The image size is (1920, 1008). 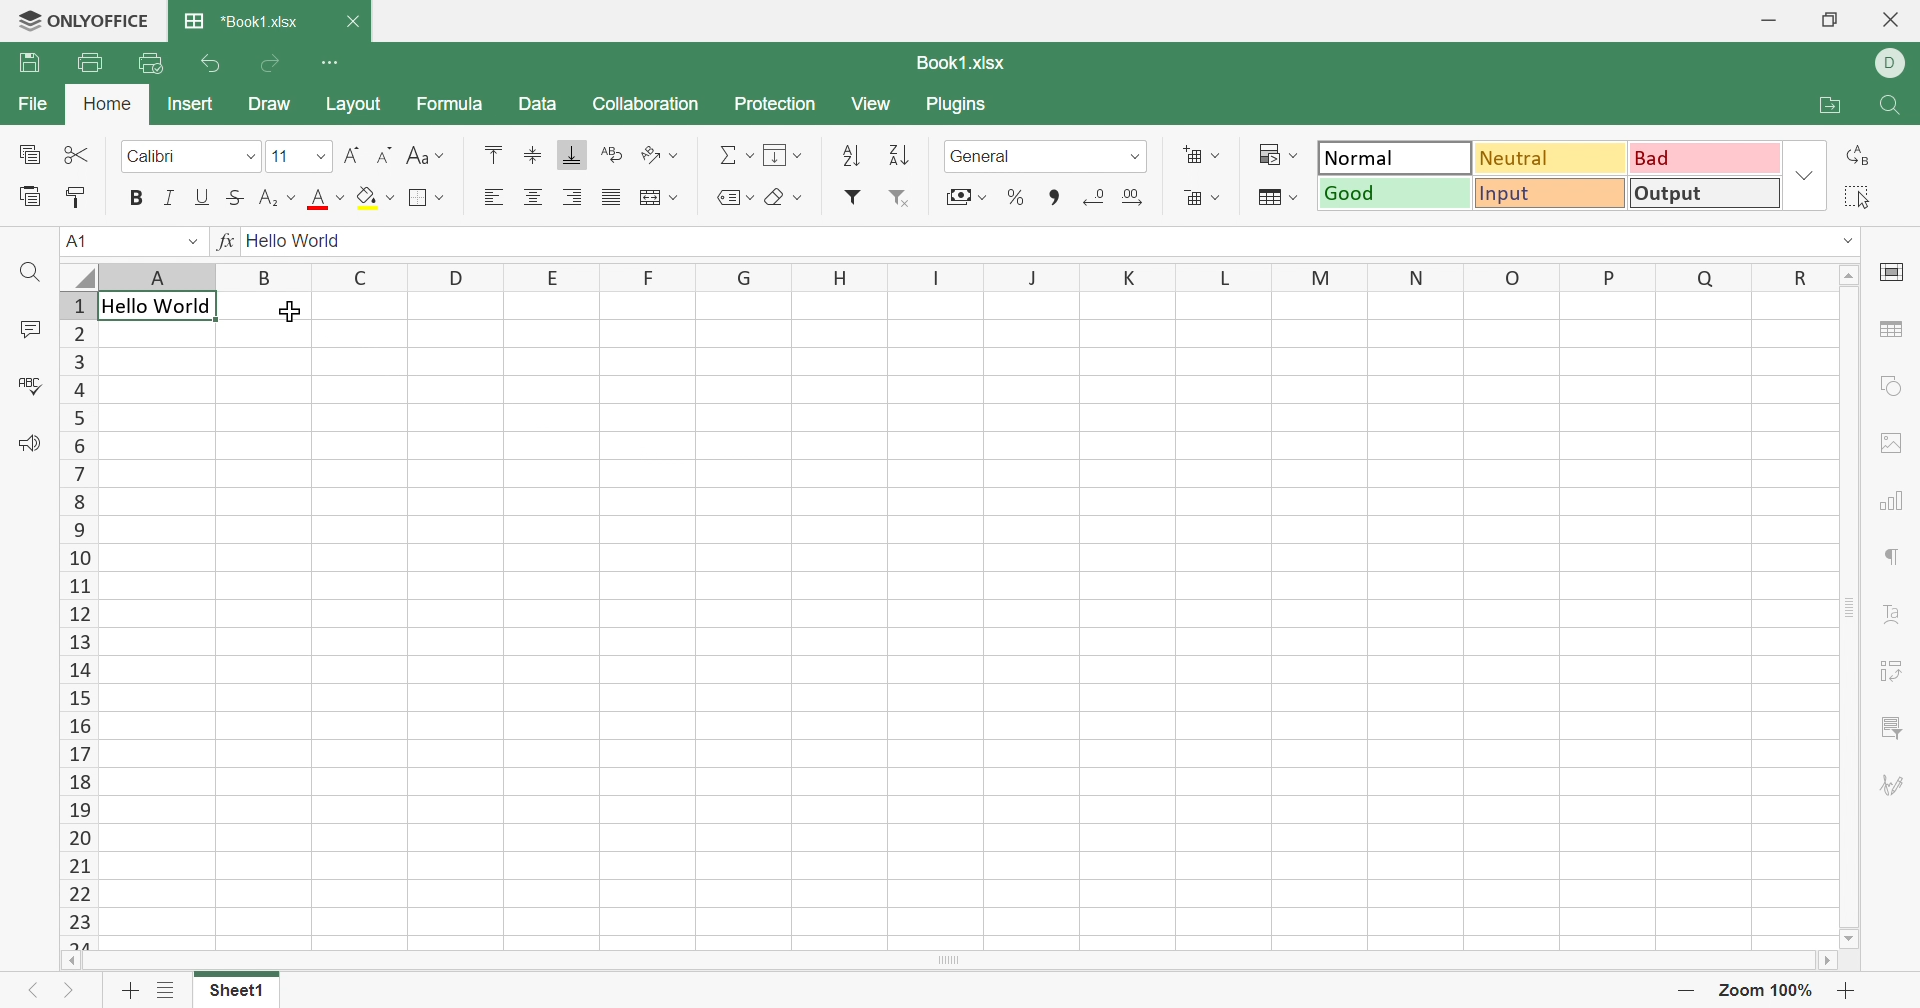 I want to click on Increase decimal, so click(x=1137, y=197).